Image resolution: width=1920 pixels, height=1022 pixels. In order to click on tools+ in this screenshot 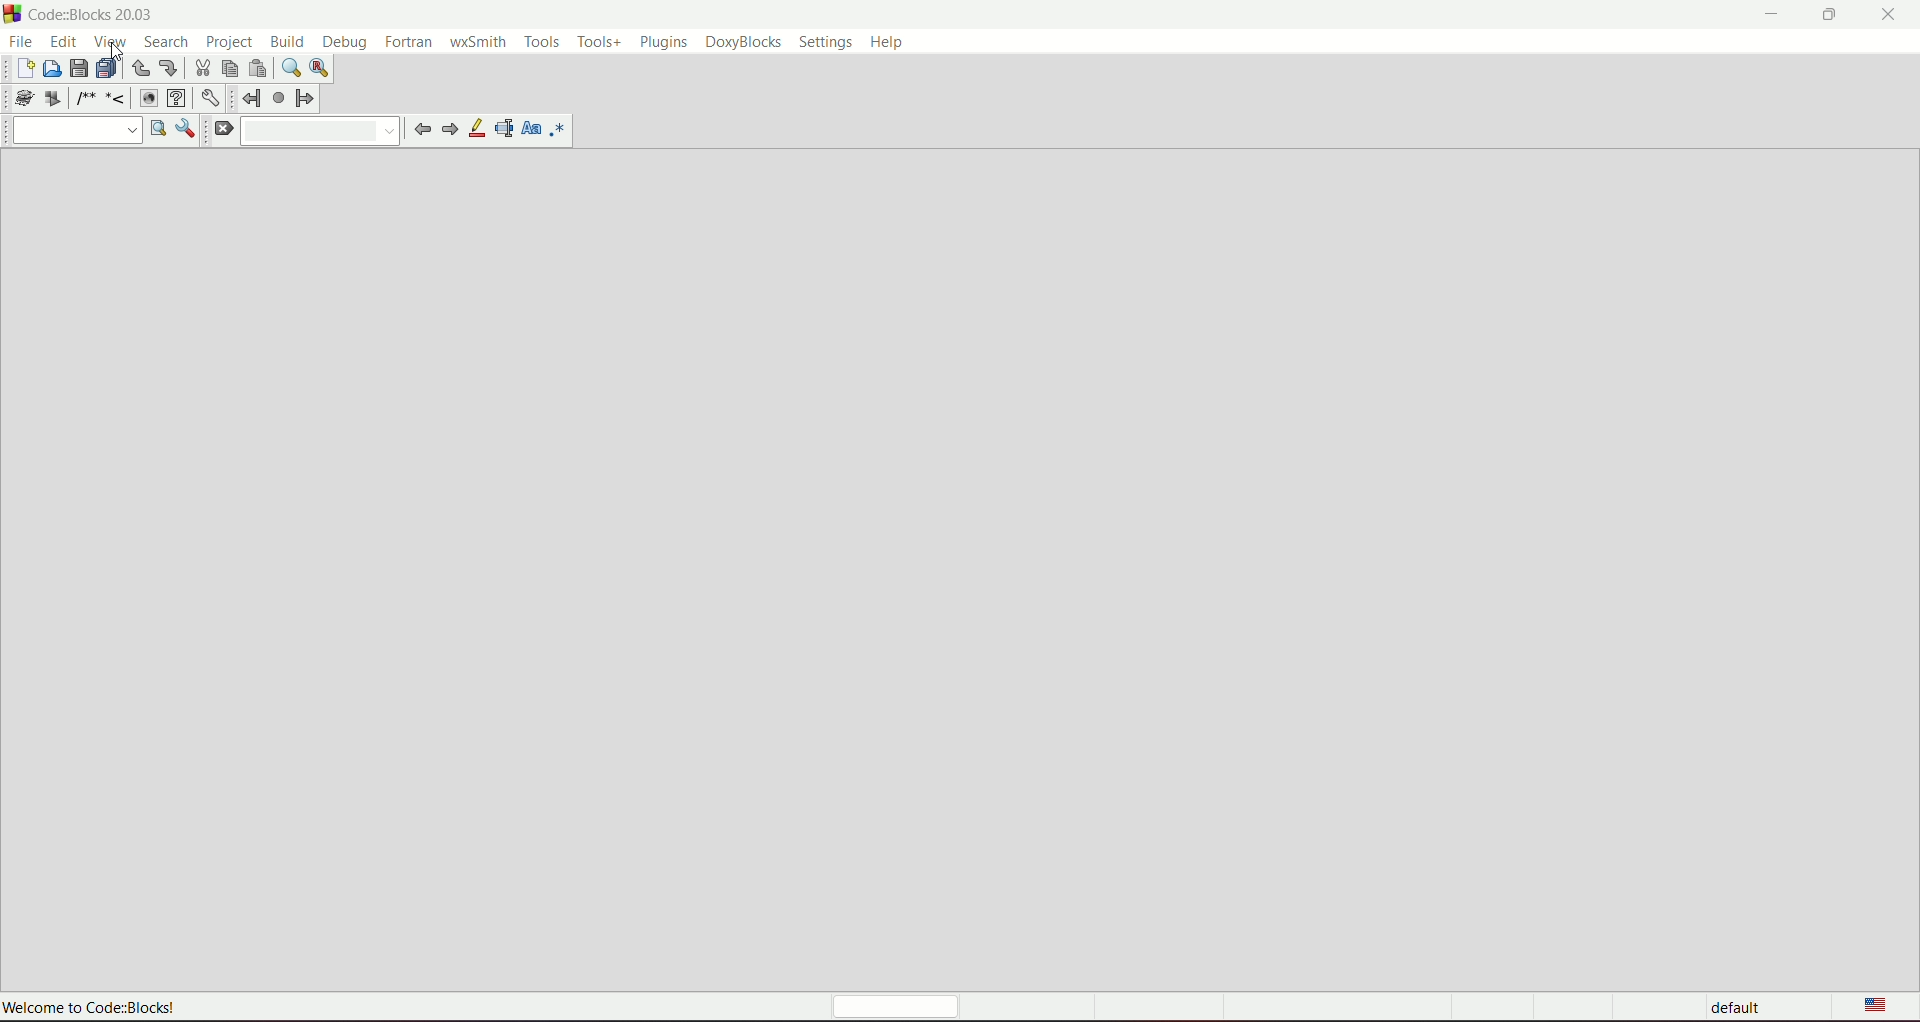, I will do `click(596, 41)`.